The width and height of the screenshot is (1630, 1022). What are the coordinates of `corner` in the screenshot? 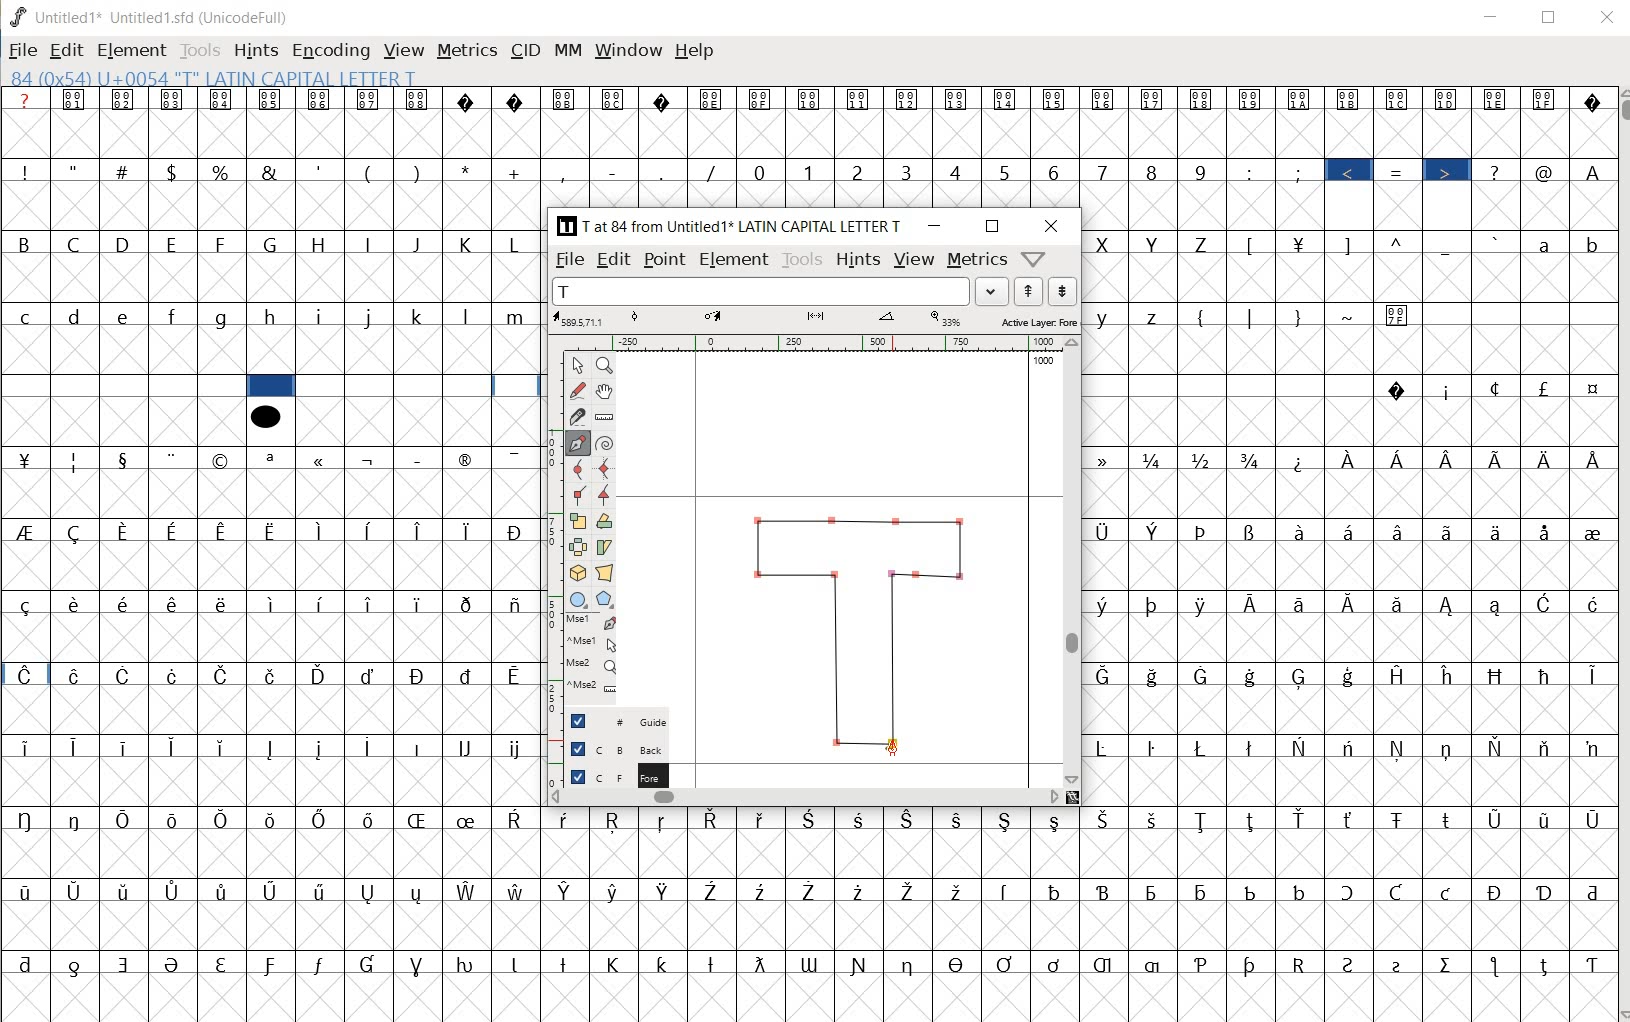 It's located at (578, 496).